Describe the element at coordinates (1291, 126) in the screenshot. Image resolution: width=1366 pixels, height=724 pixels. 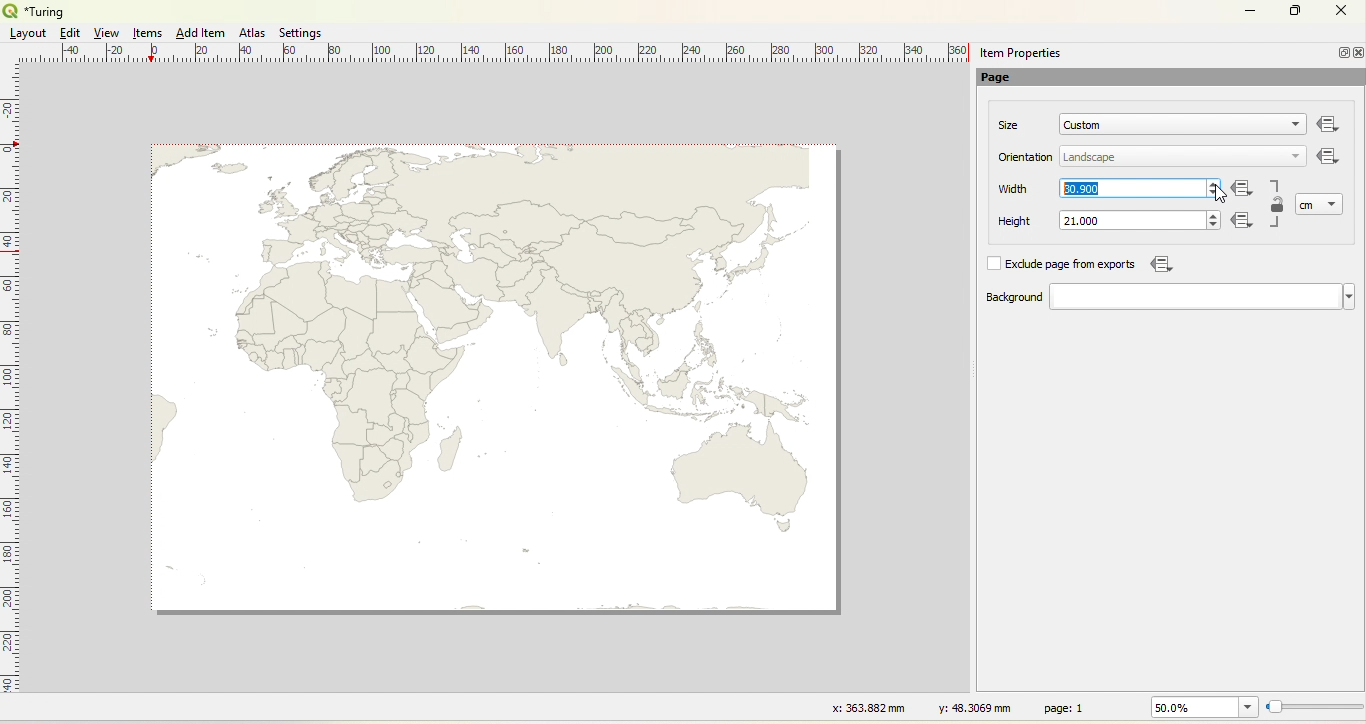
I see `dropdown` at that location.